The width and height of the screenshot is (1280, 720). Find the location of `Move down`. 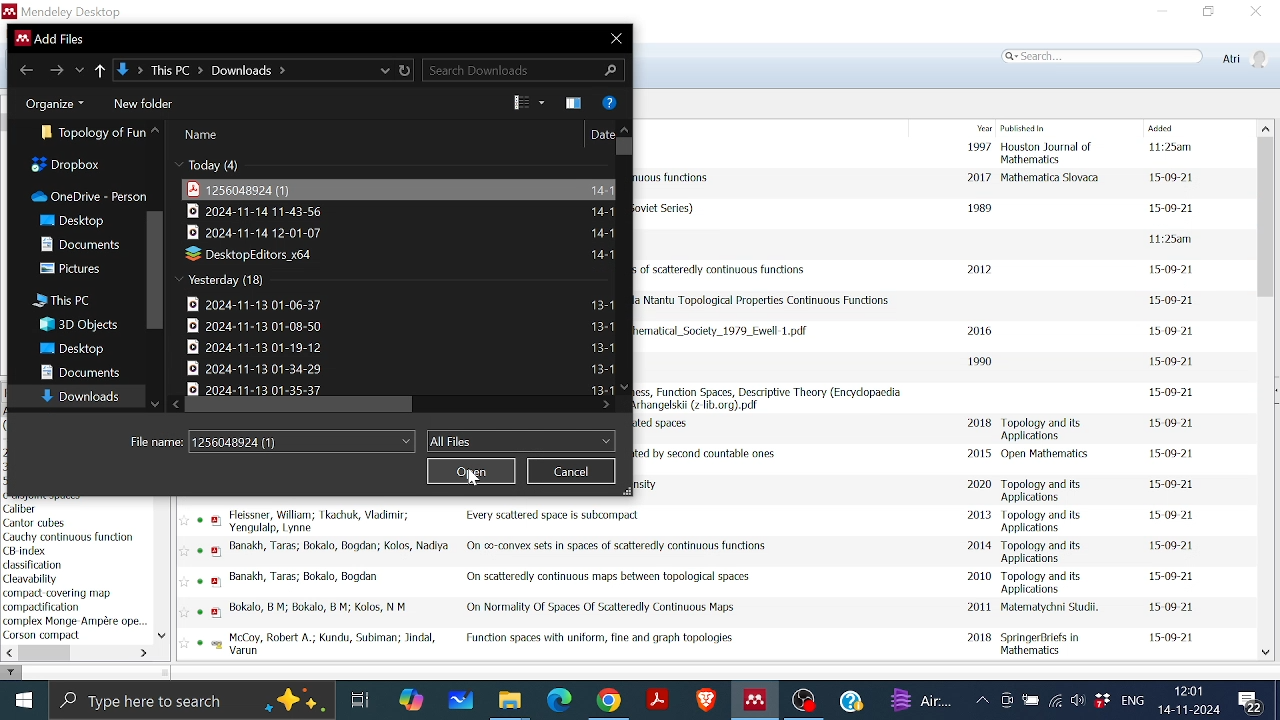

Move down is located at coordinates (1267, 653).